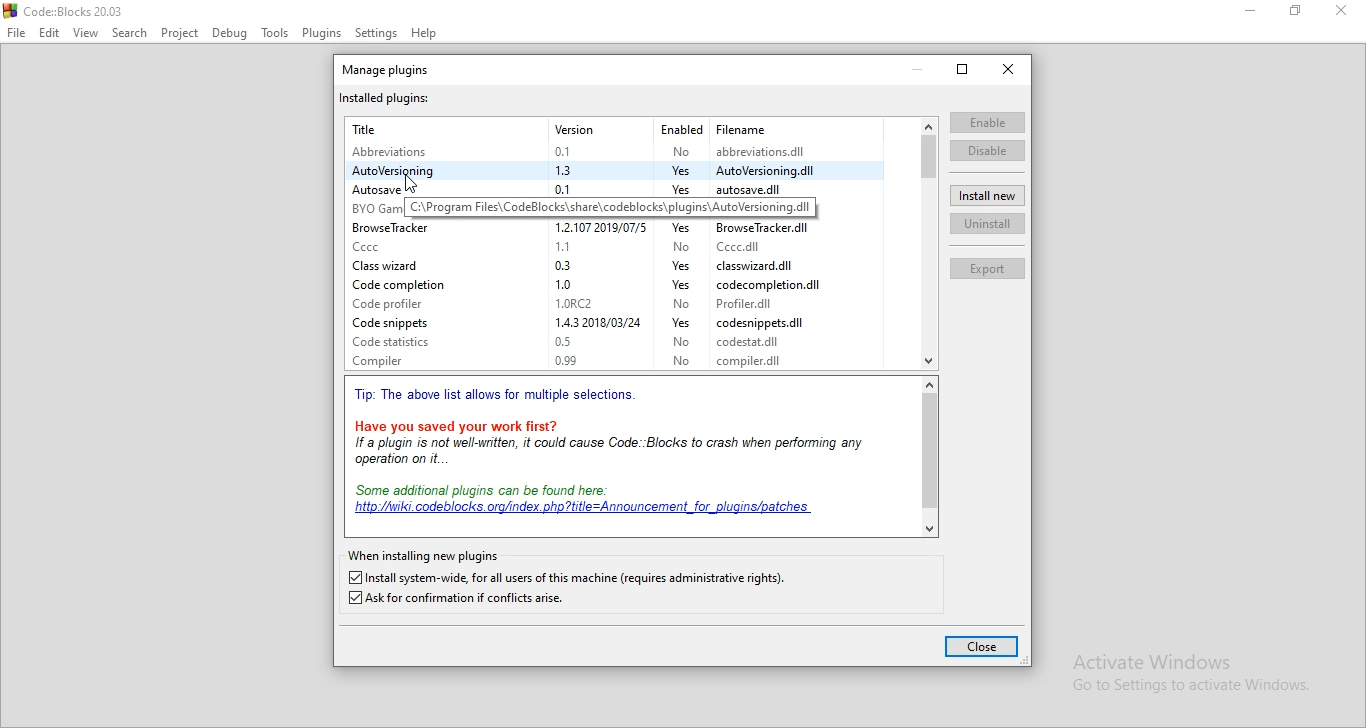  What do you see at coordinates (377, 34) in the screenshot?
I see `Settings` at bounding box center [377, 34].